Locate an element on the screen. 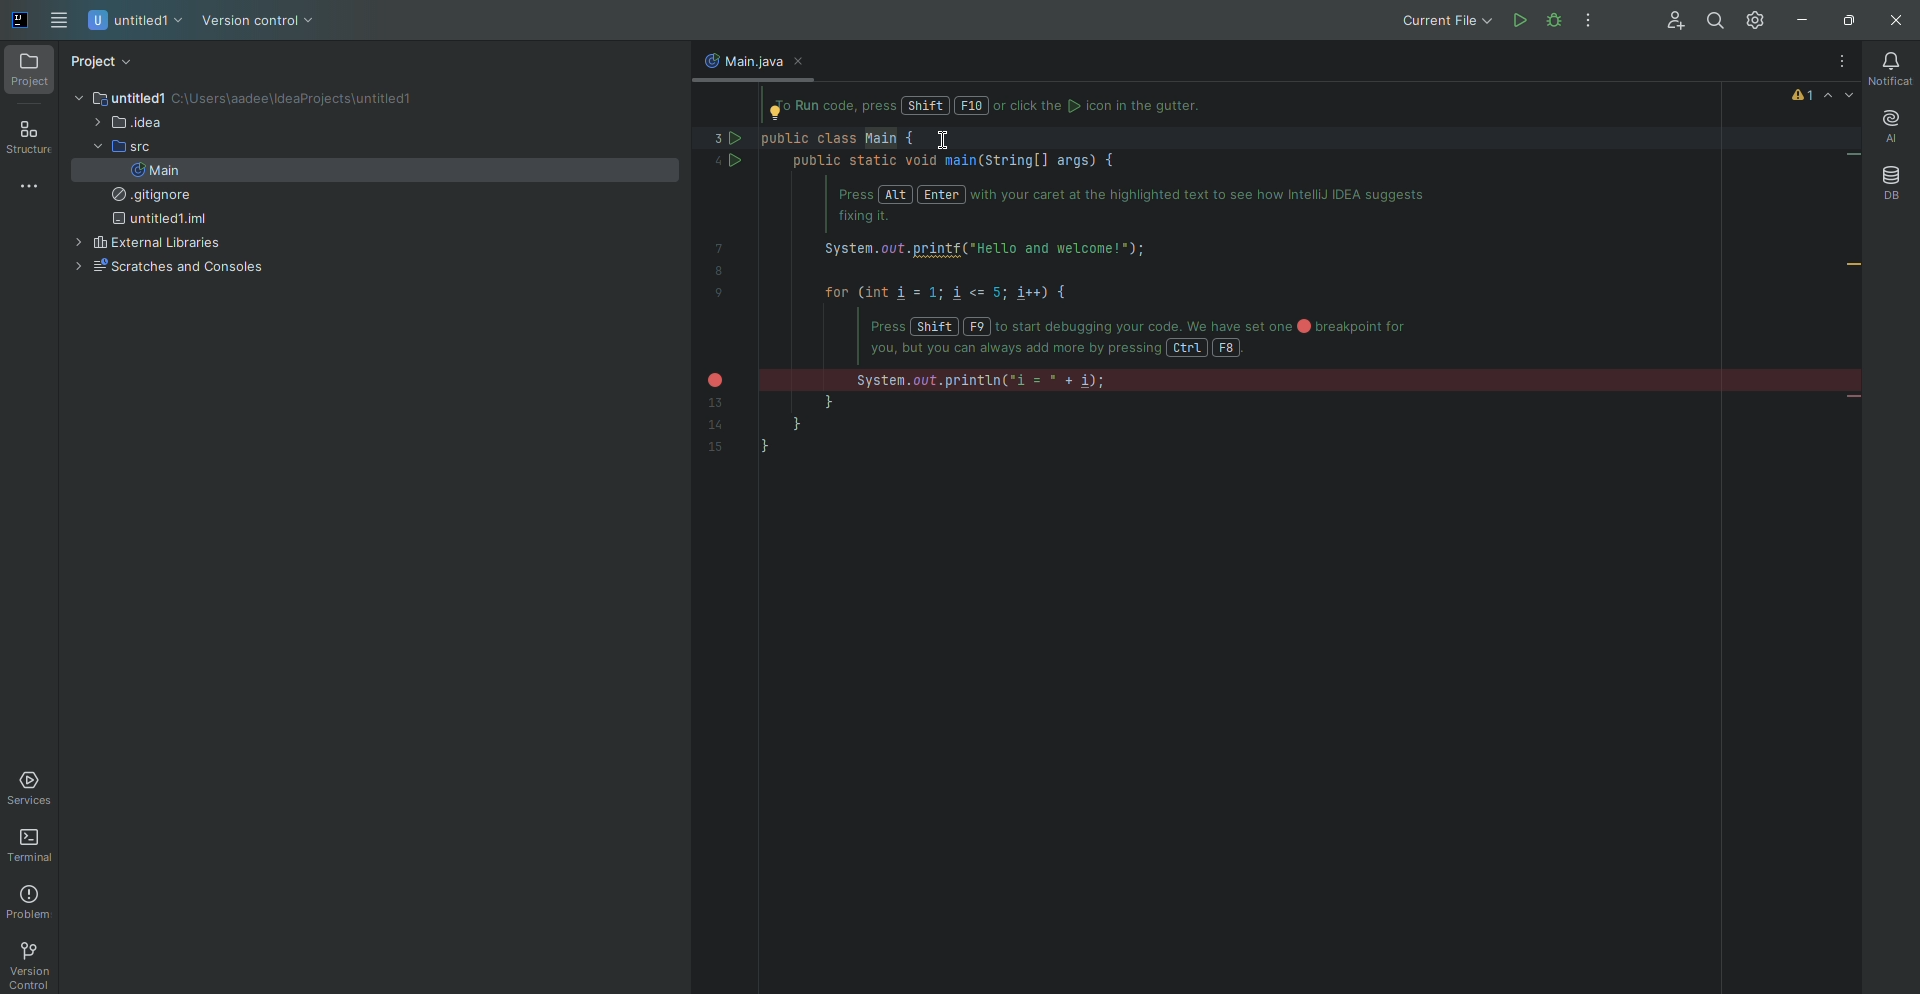  Version Control is located at coordinates (258, 22).